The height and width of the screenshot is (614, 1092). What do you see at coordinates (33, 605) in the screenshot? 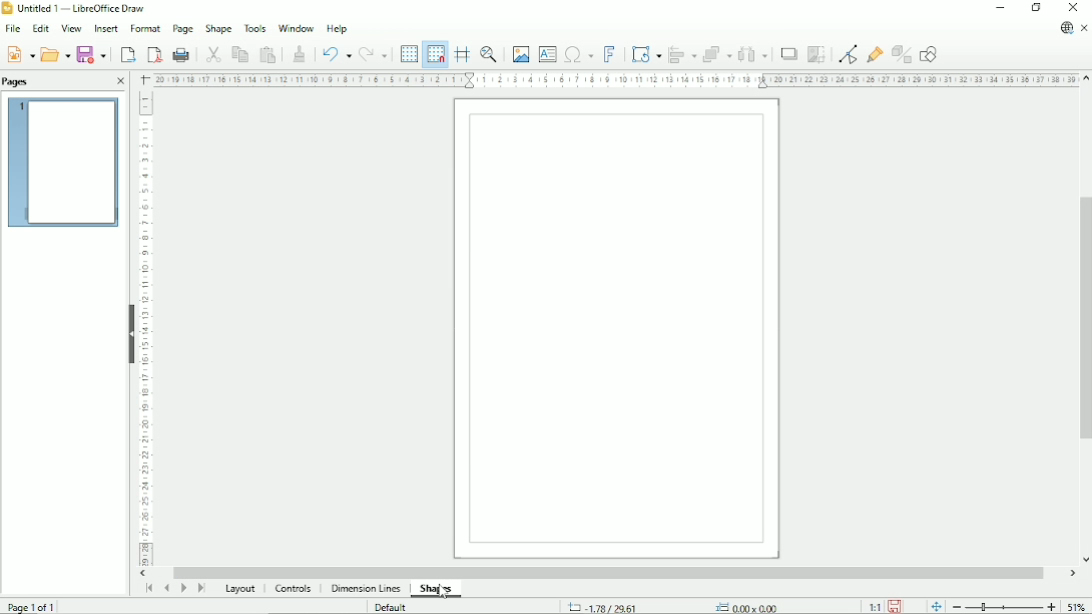
I see `Page 1 of 1` at bounding box center [33, 605].